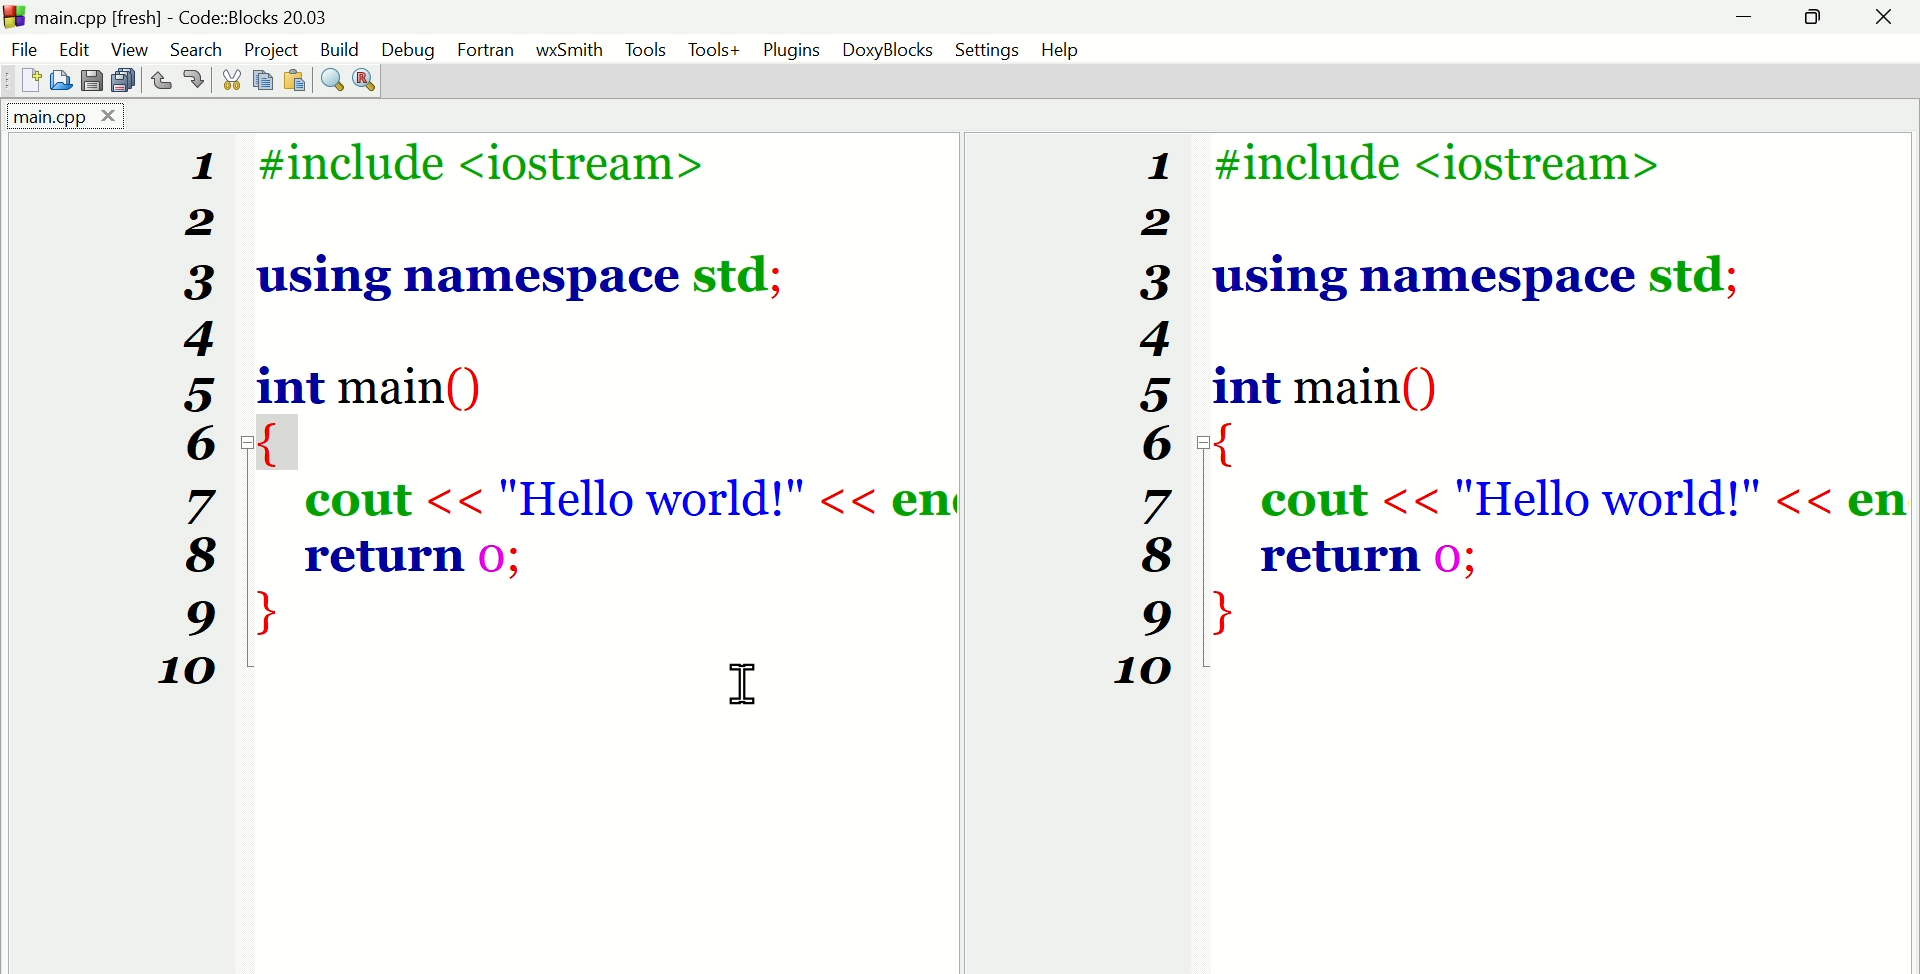  Describe the element at coordinates (343, 50) in the screenshot. I see `Build` at that location.